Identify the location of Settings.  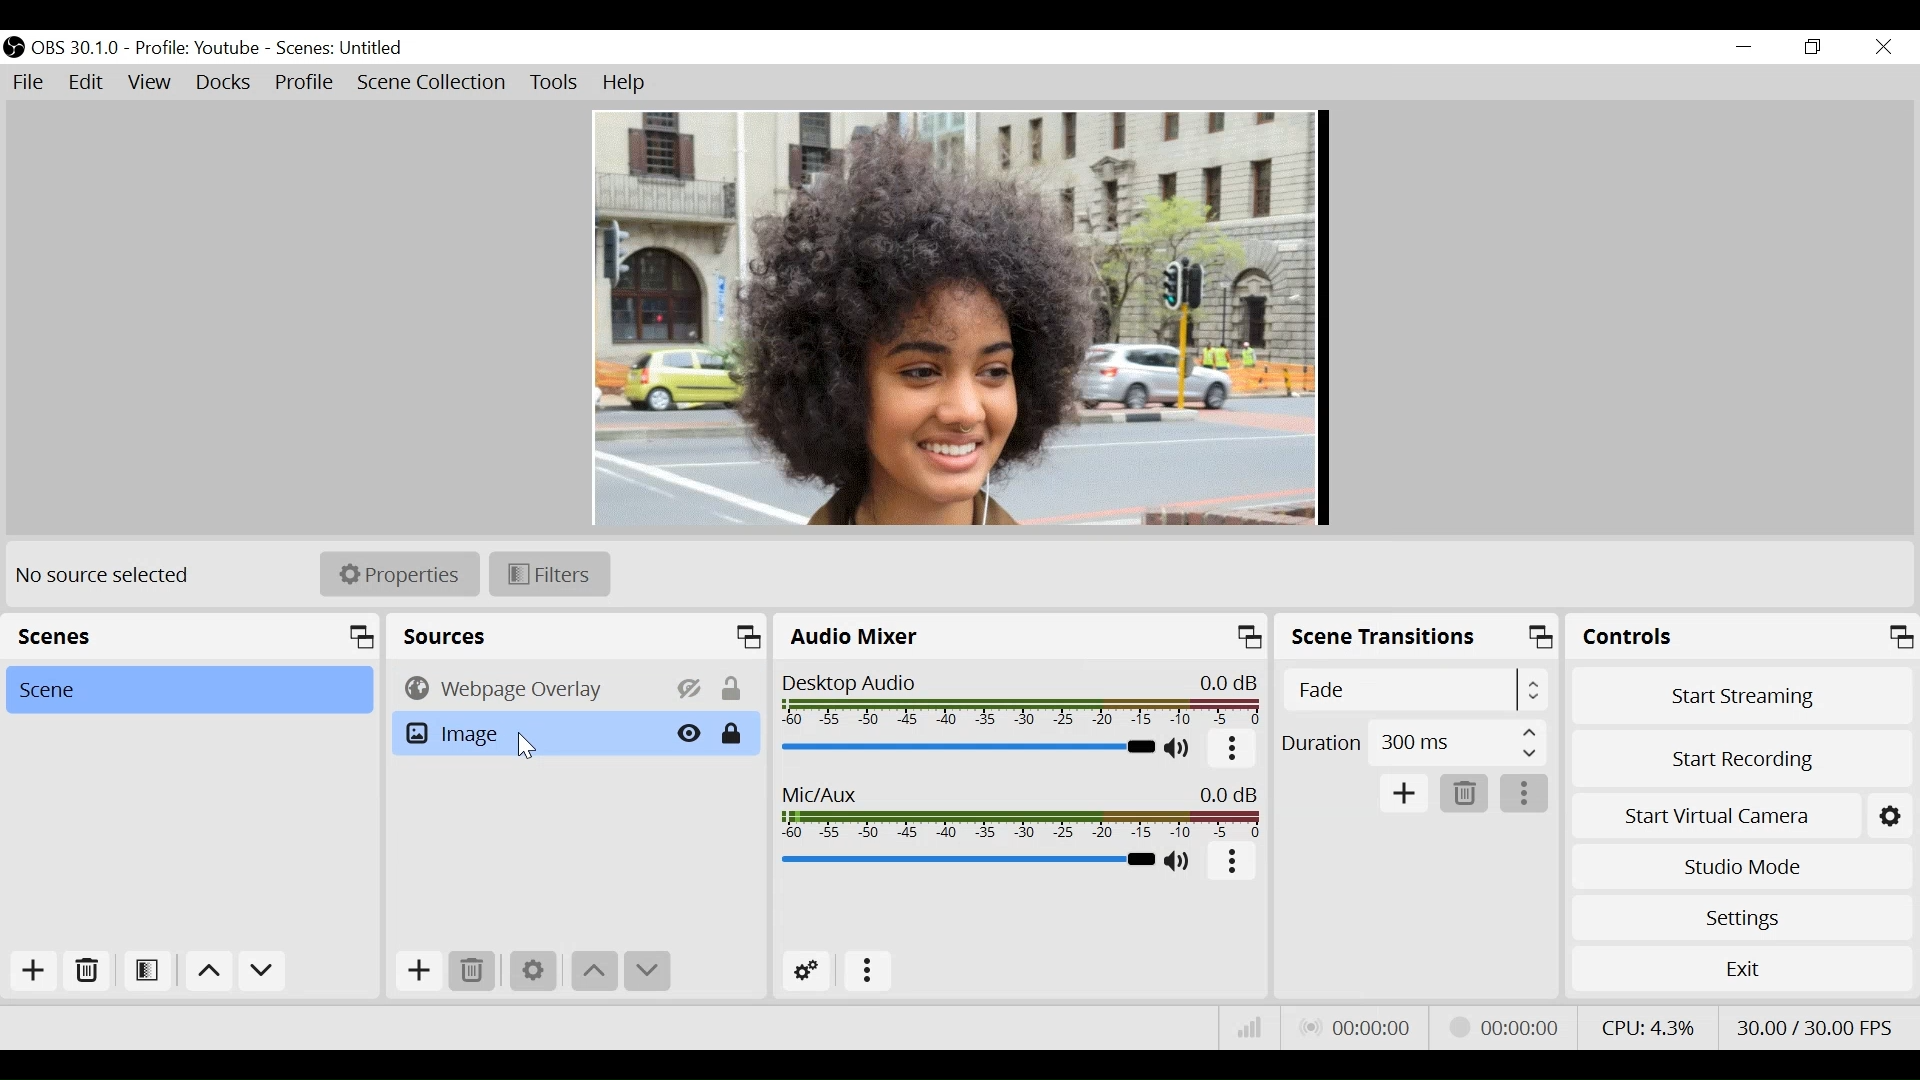
(1742, 918).